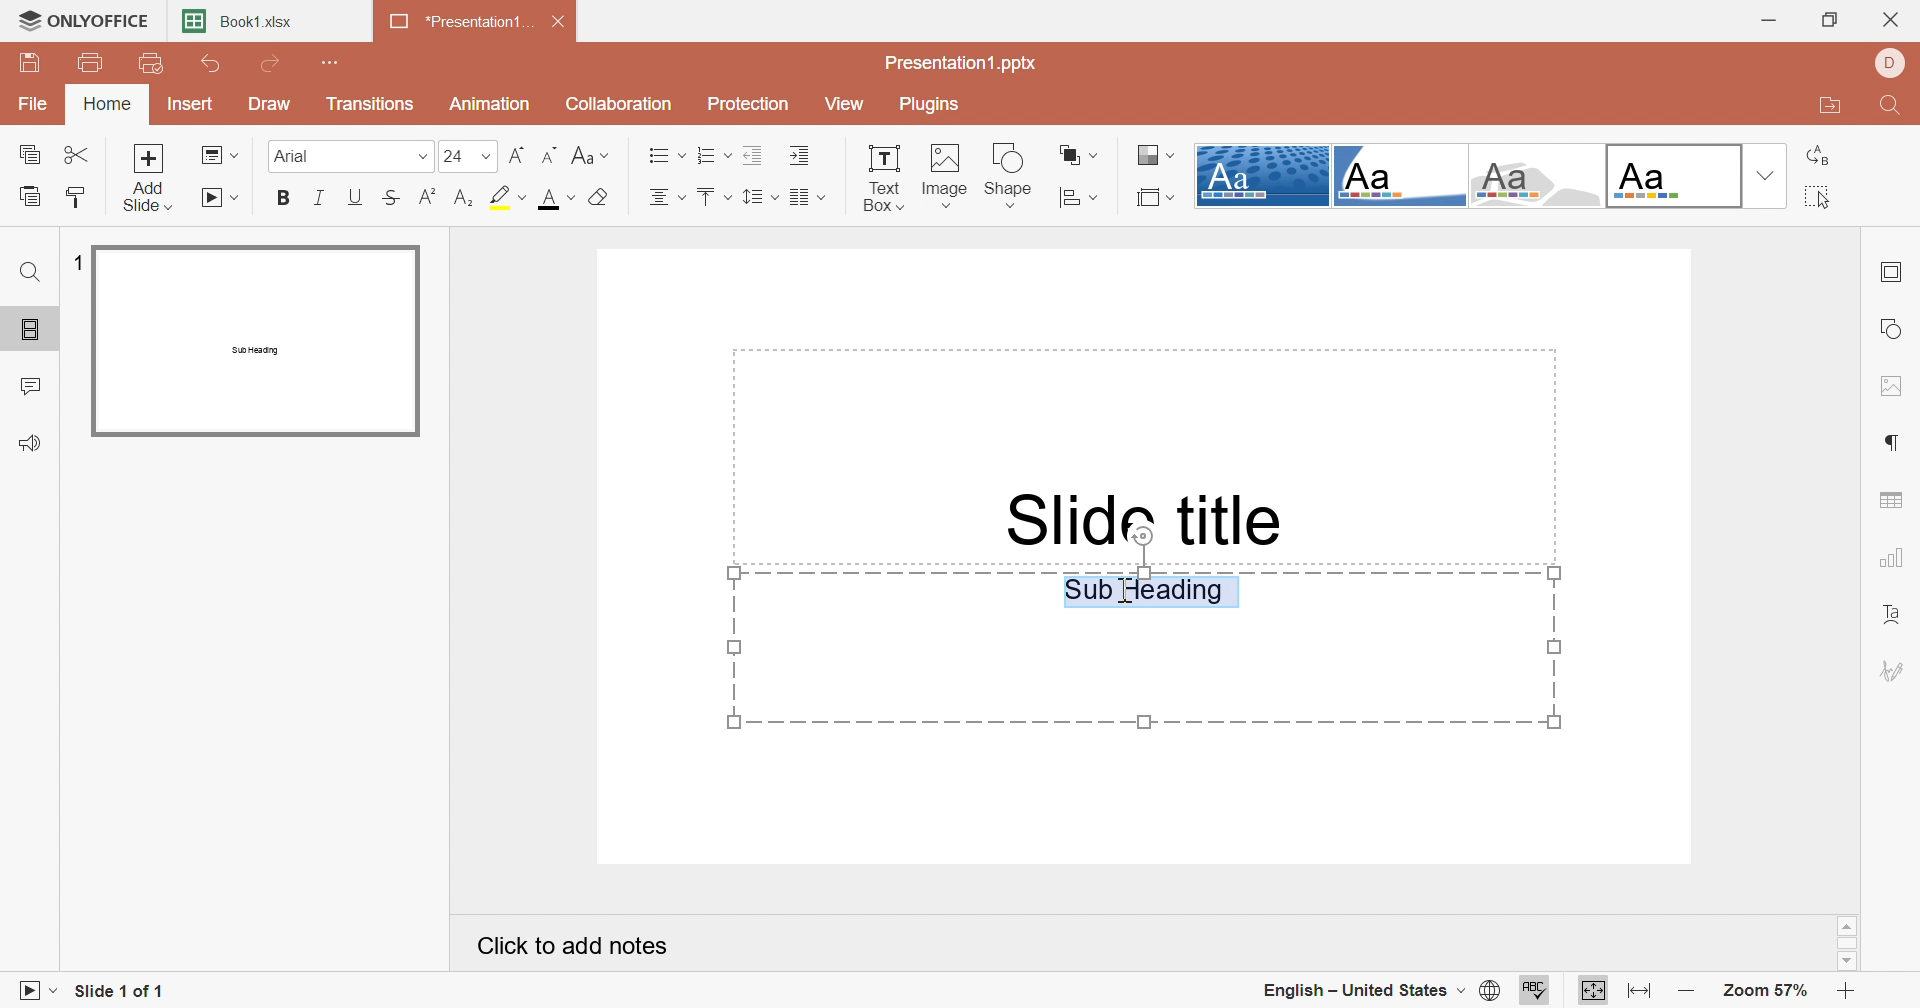 The height and width of the screenshot is (1008, 1920). I want to click on Decrease Indent, so click(754, 154).